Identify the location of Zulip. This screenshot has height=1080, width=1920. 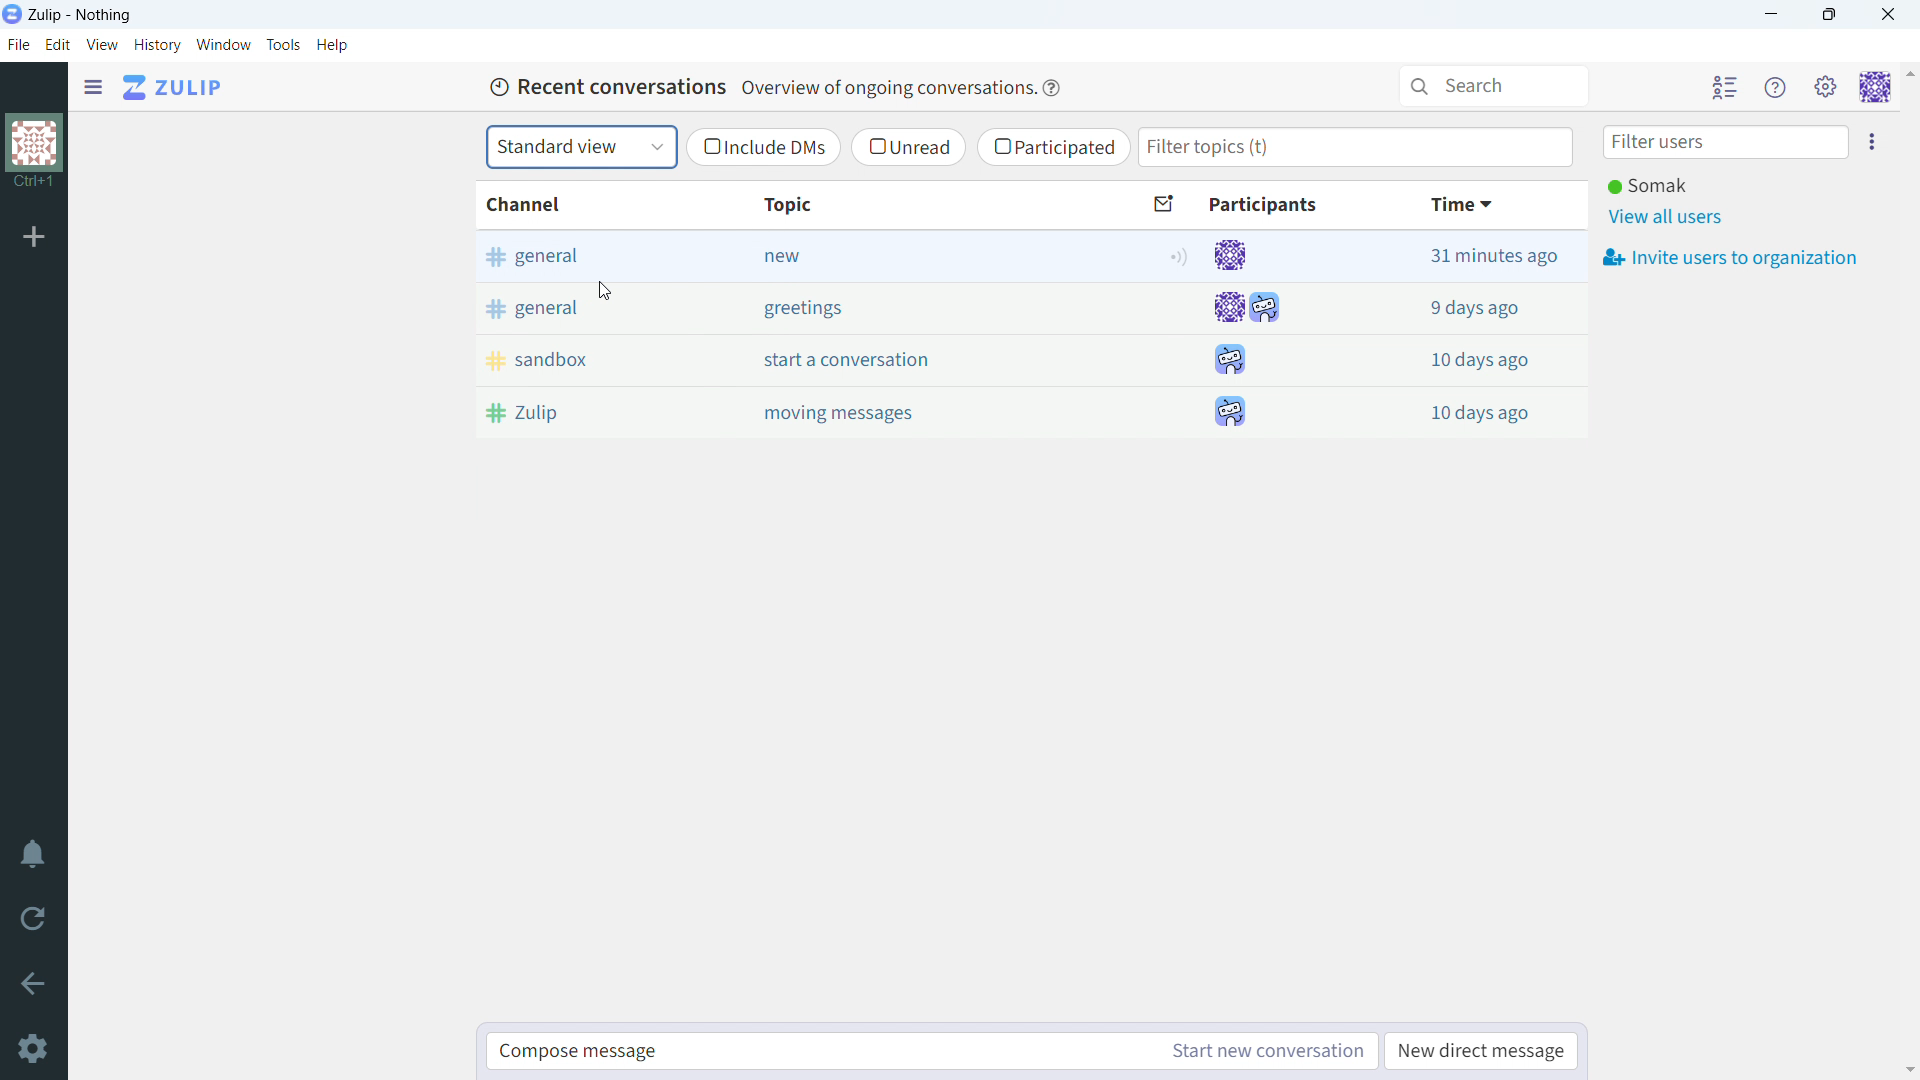
(585, 412).